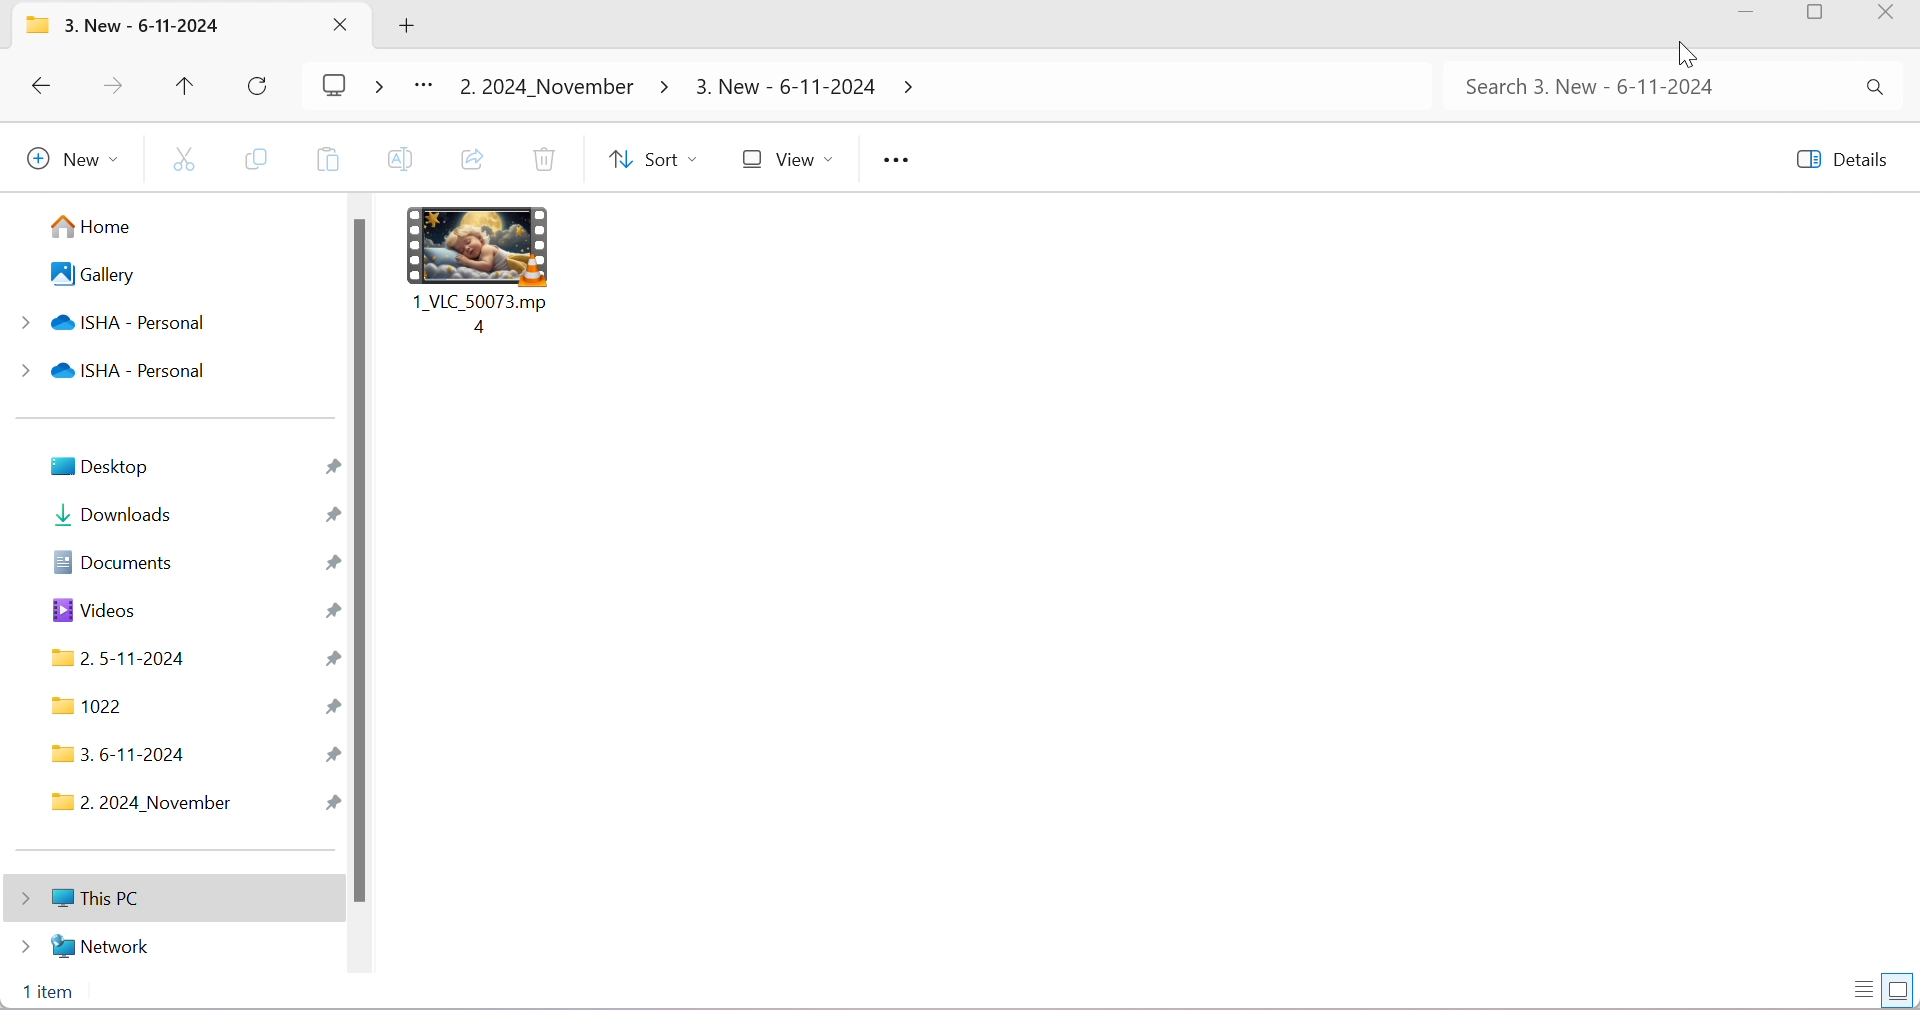 The width and height of the screenshot is (1920, 1010). What do you see at coordinates (329, 160) in the screenshot?
I see `Copy to clipboard` at bounding box center [329, 160].